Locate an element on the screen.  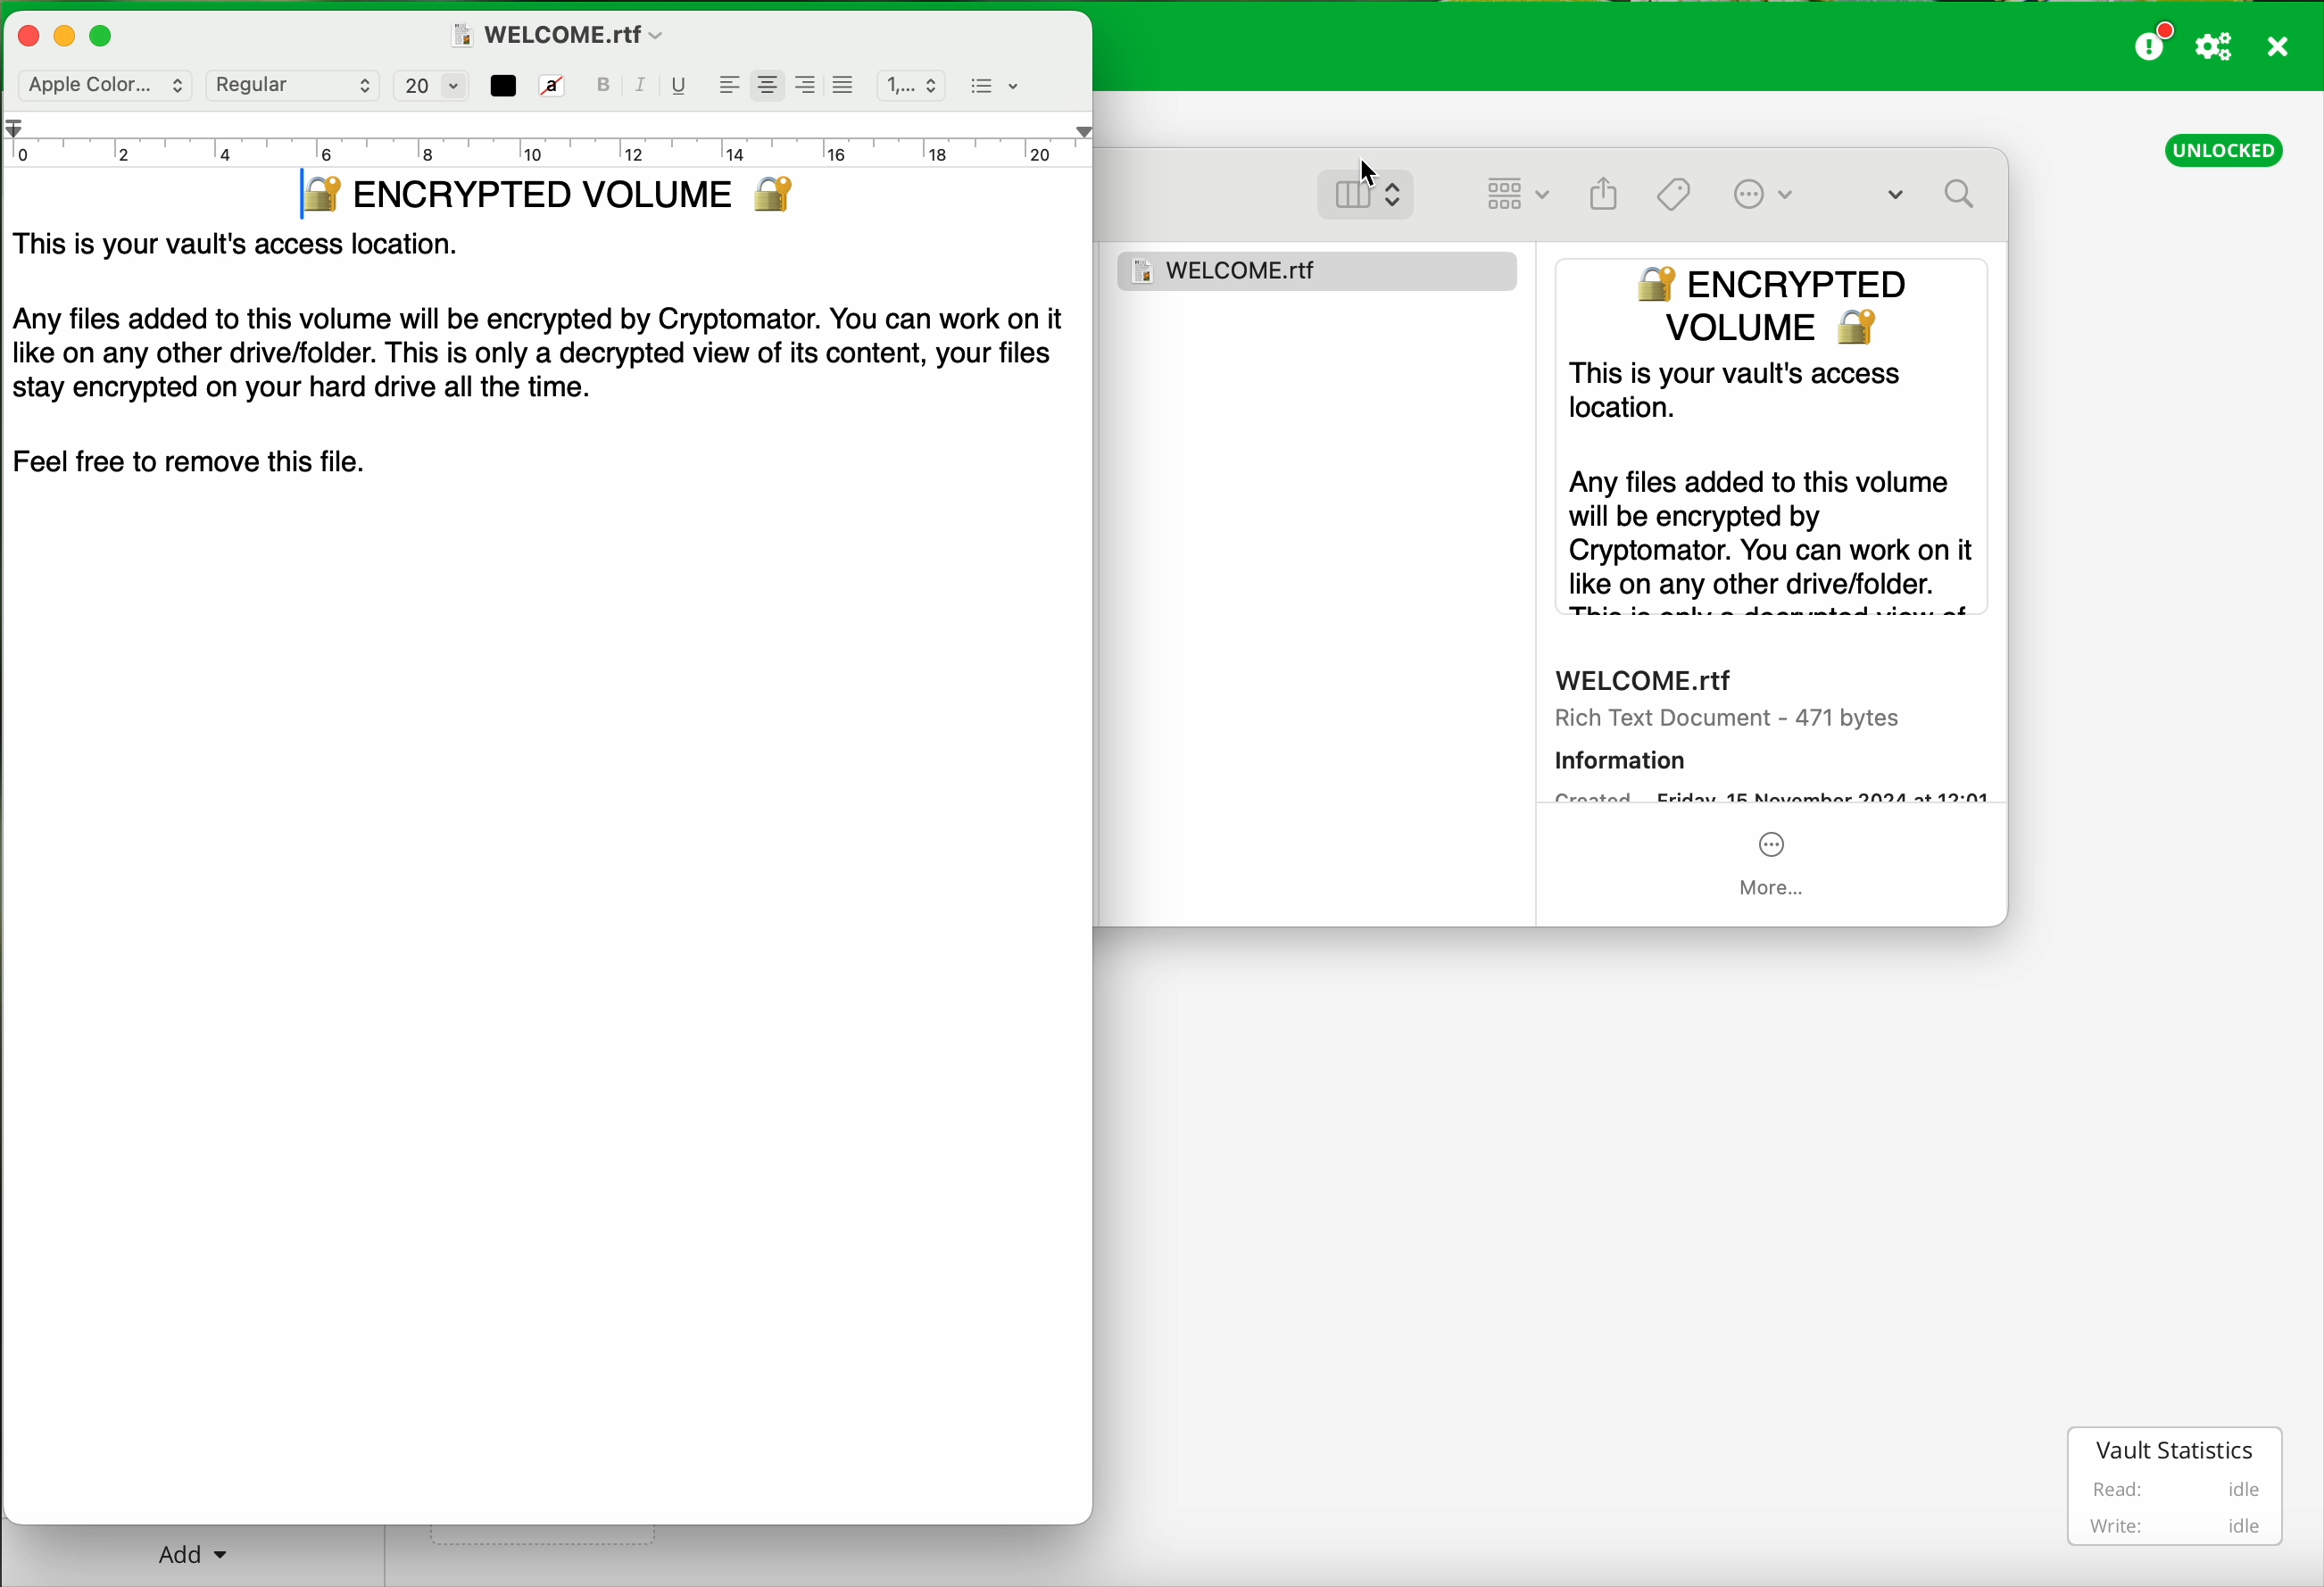
italic is located at coordinates (644, 86).